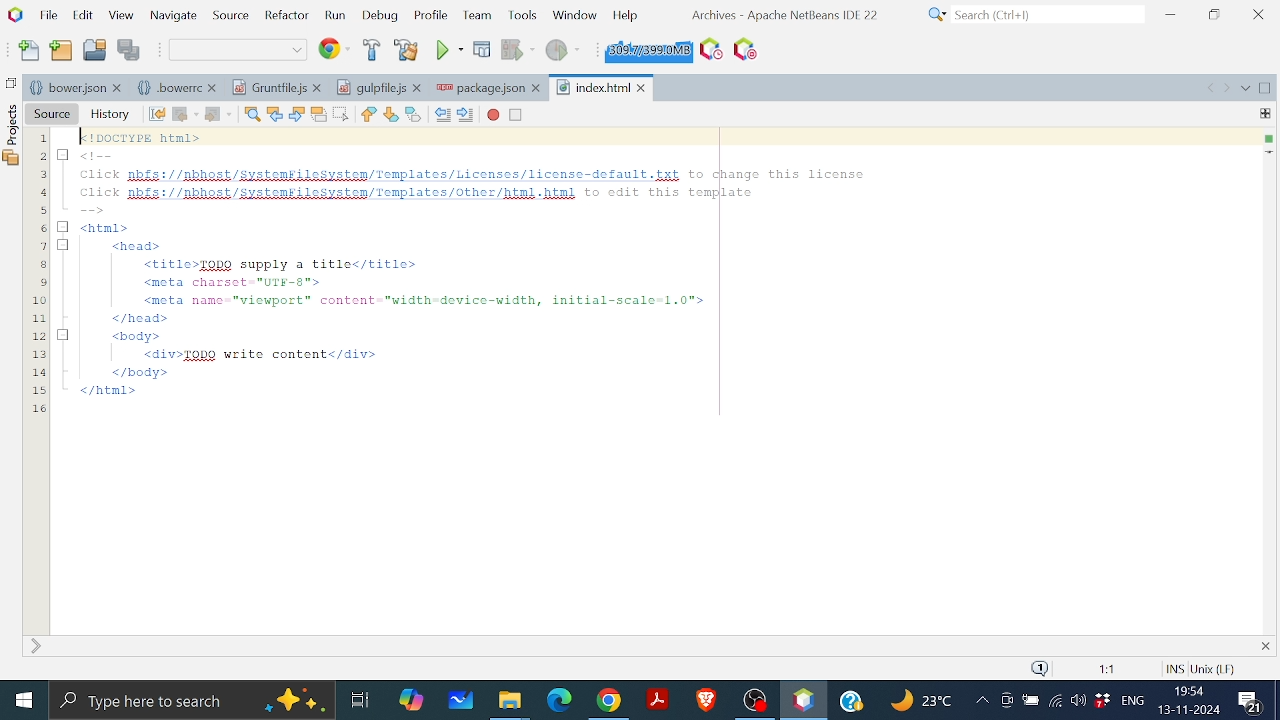 The width and height of the screenshot is (1280, 720). I want to click on NetBeans logo, so click(14, 14).